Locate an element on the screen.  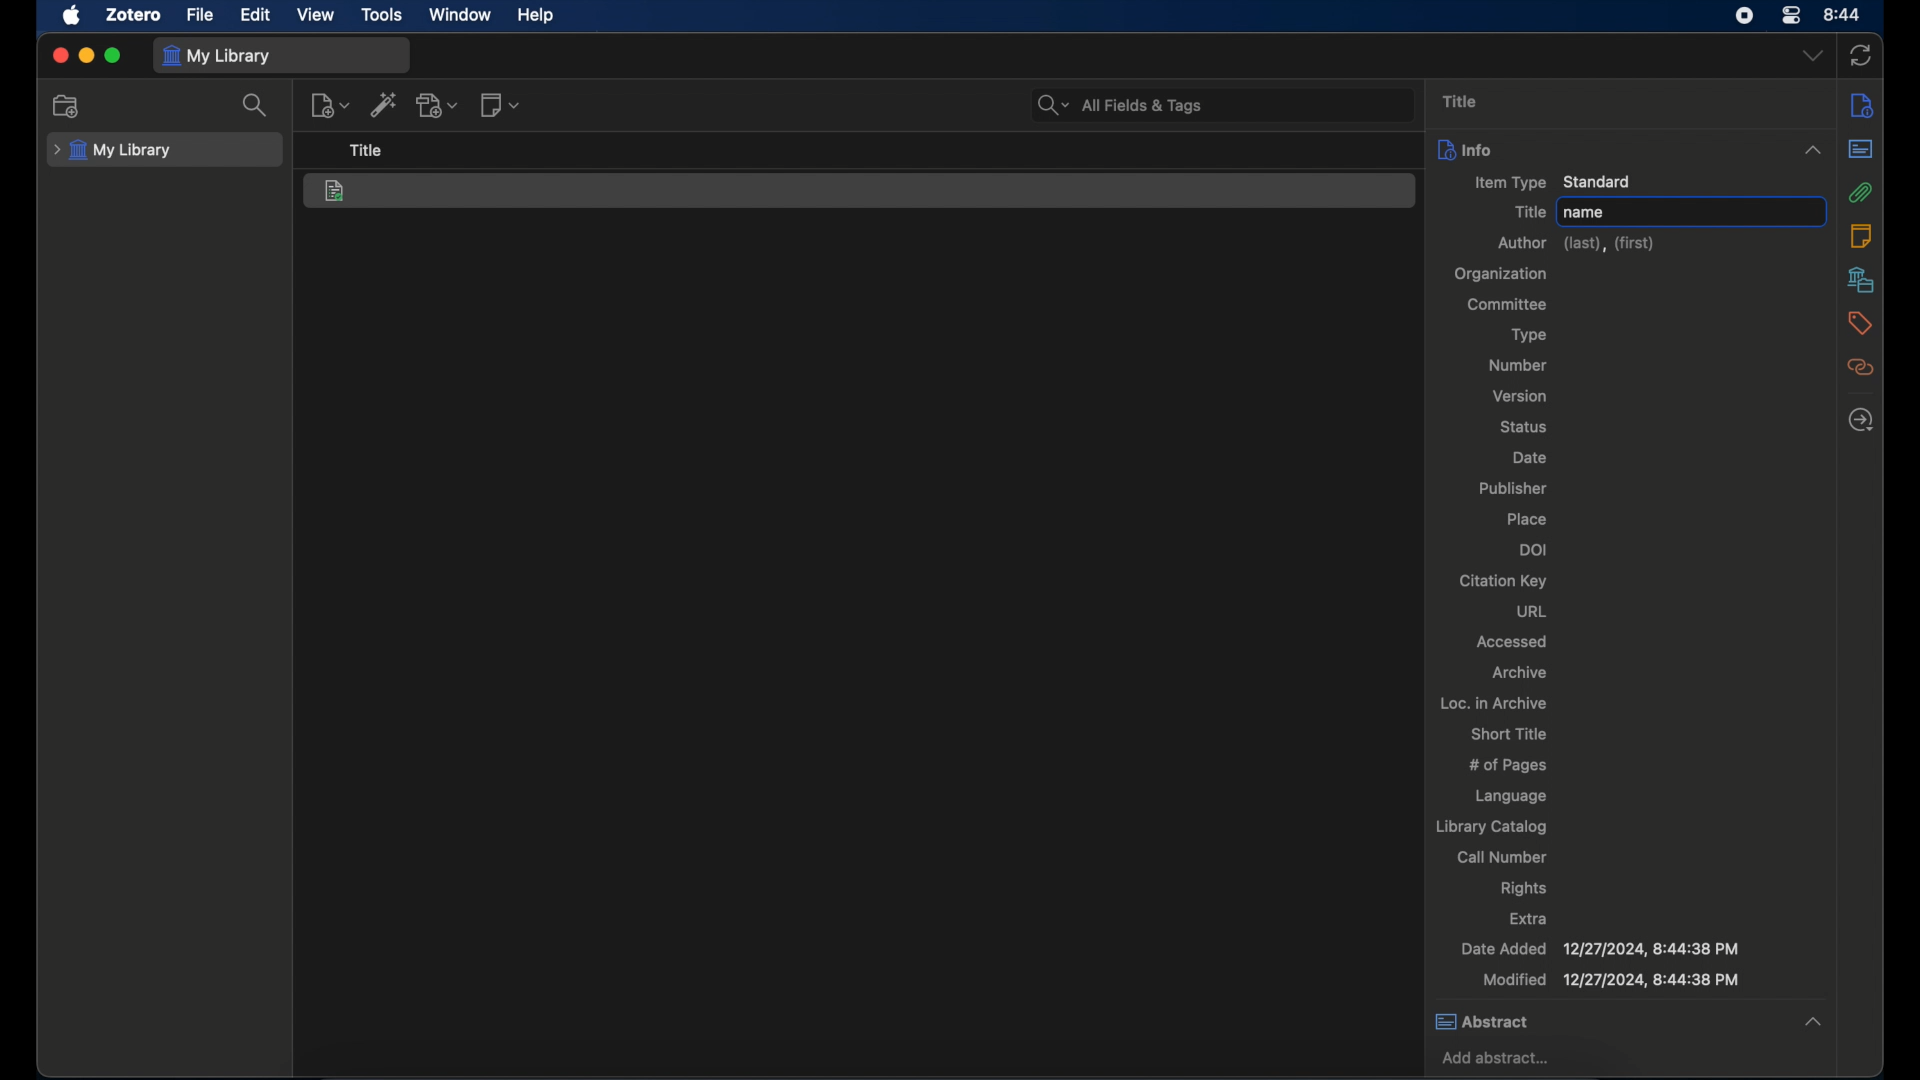
my library is located at coordinates (113, 151).